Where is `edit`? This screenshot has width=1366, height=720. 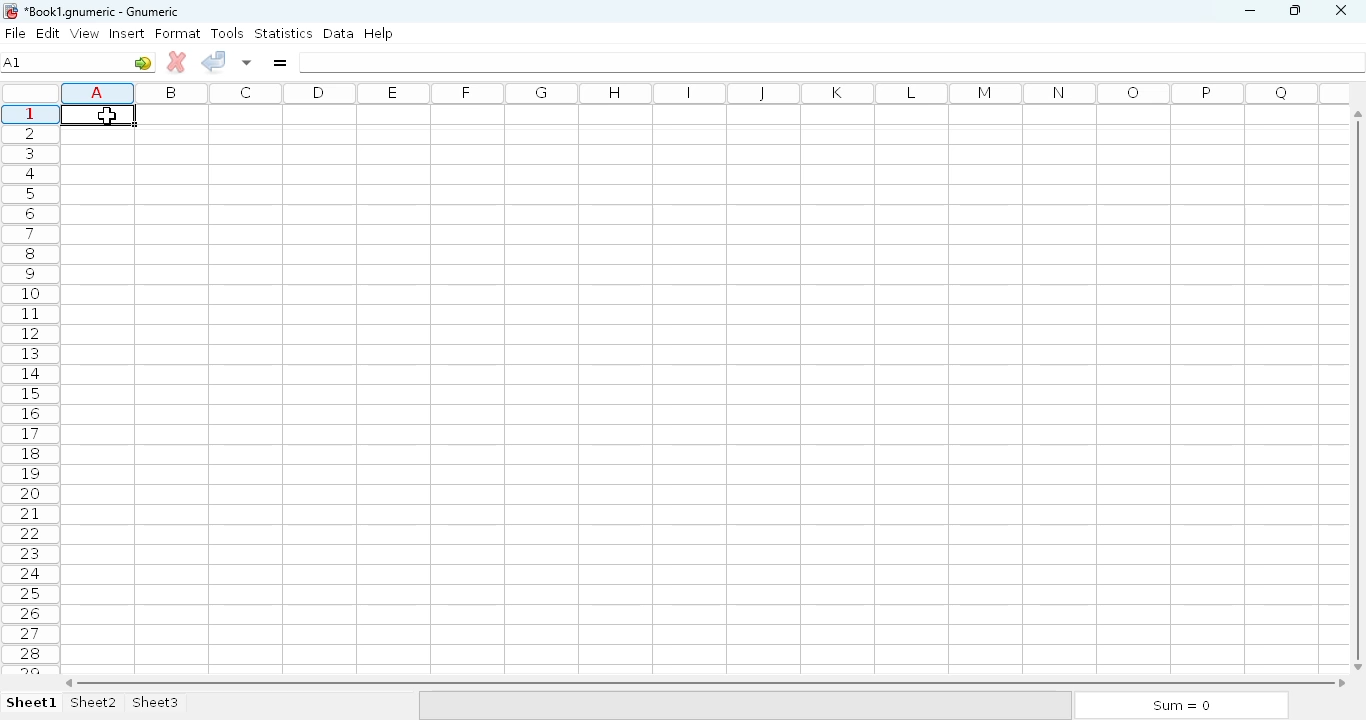
edit is located at coordinates (49, 33).